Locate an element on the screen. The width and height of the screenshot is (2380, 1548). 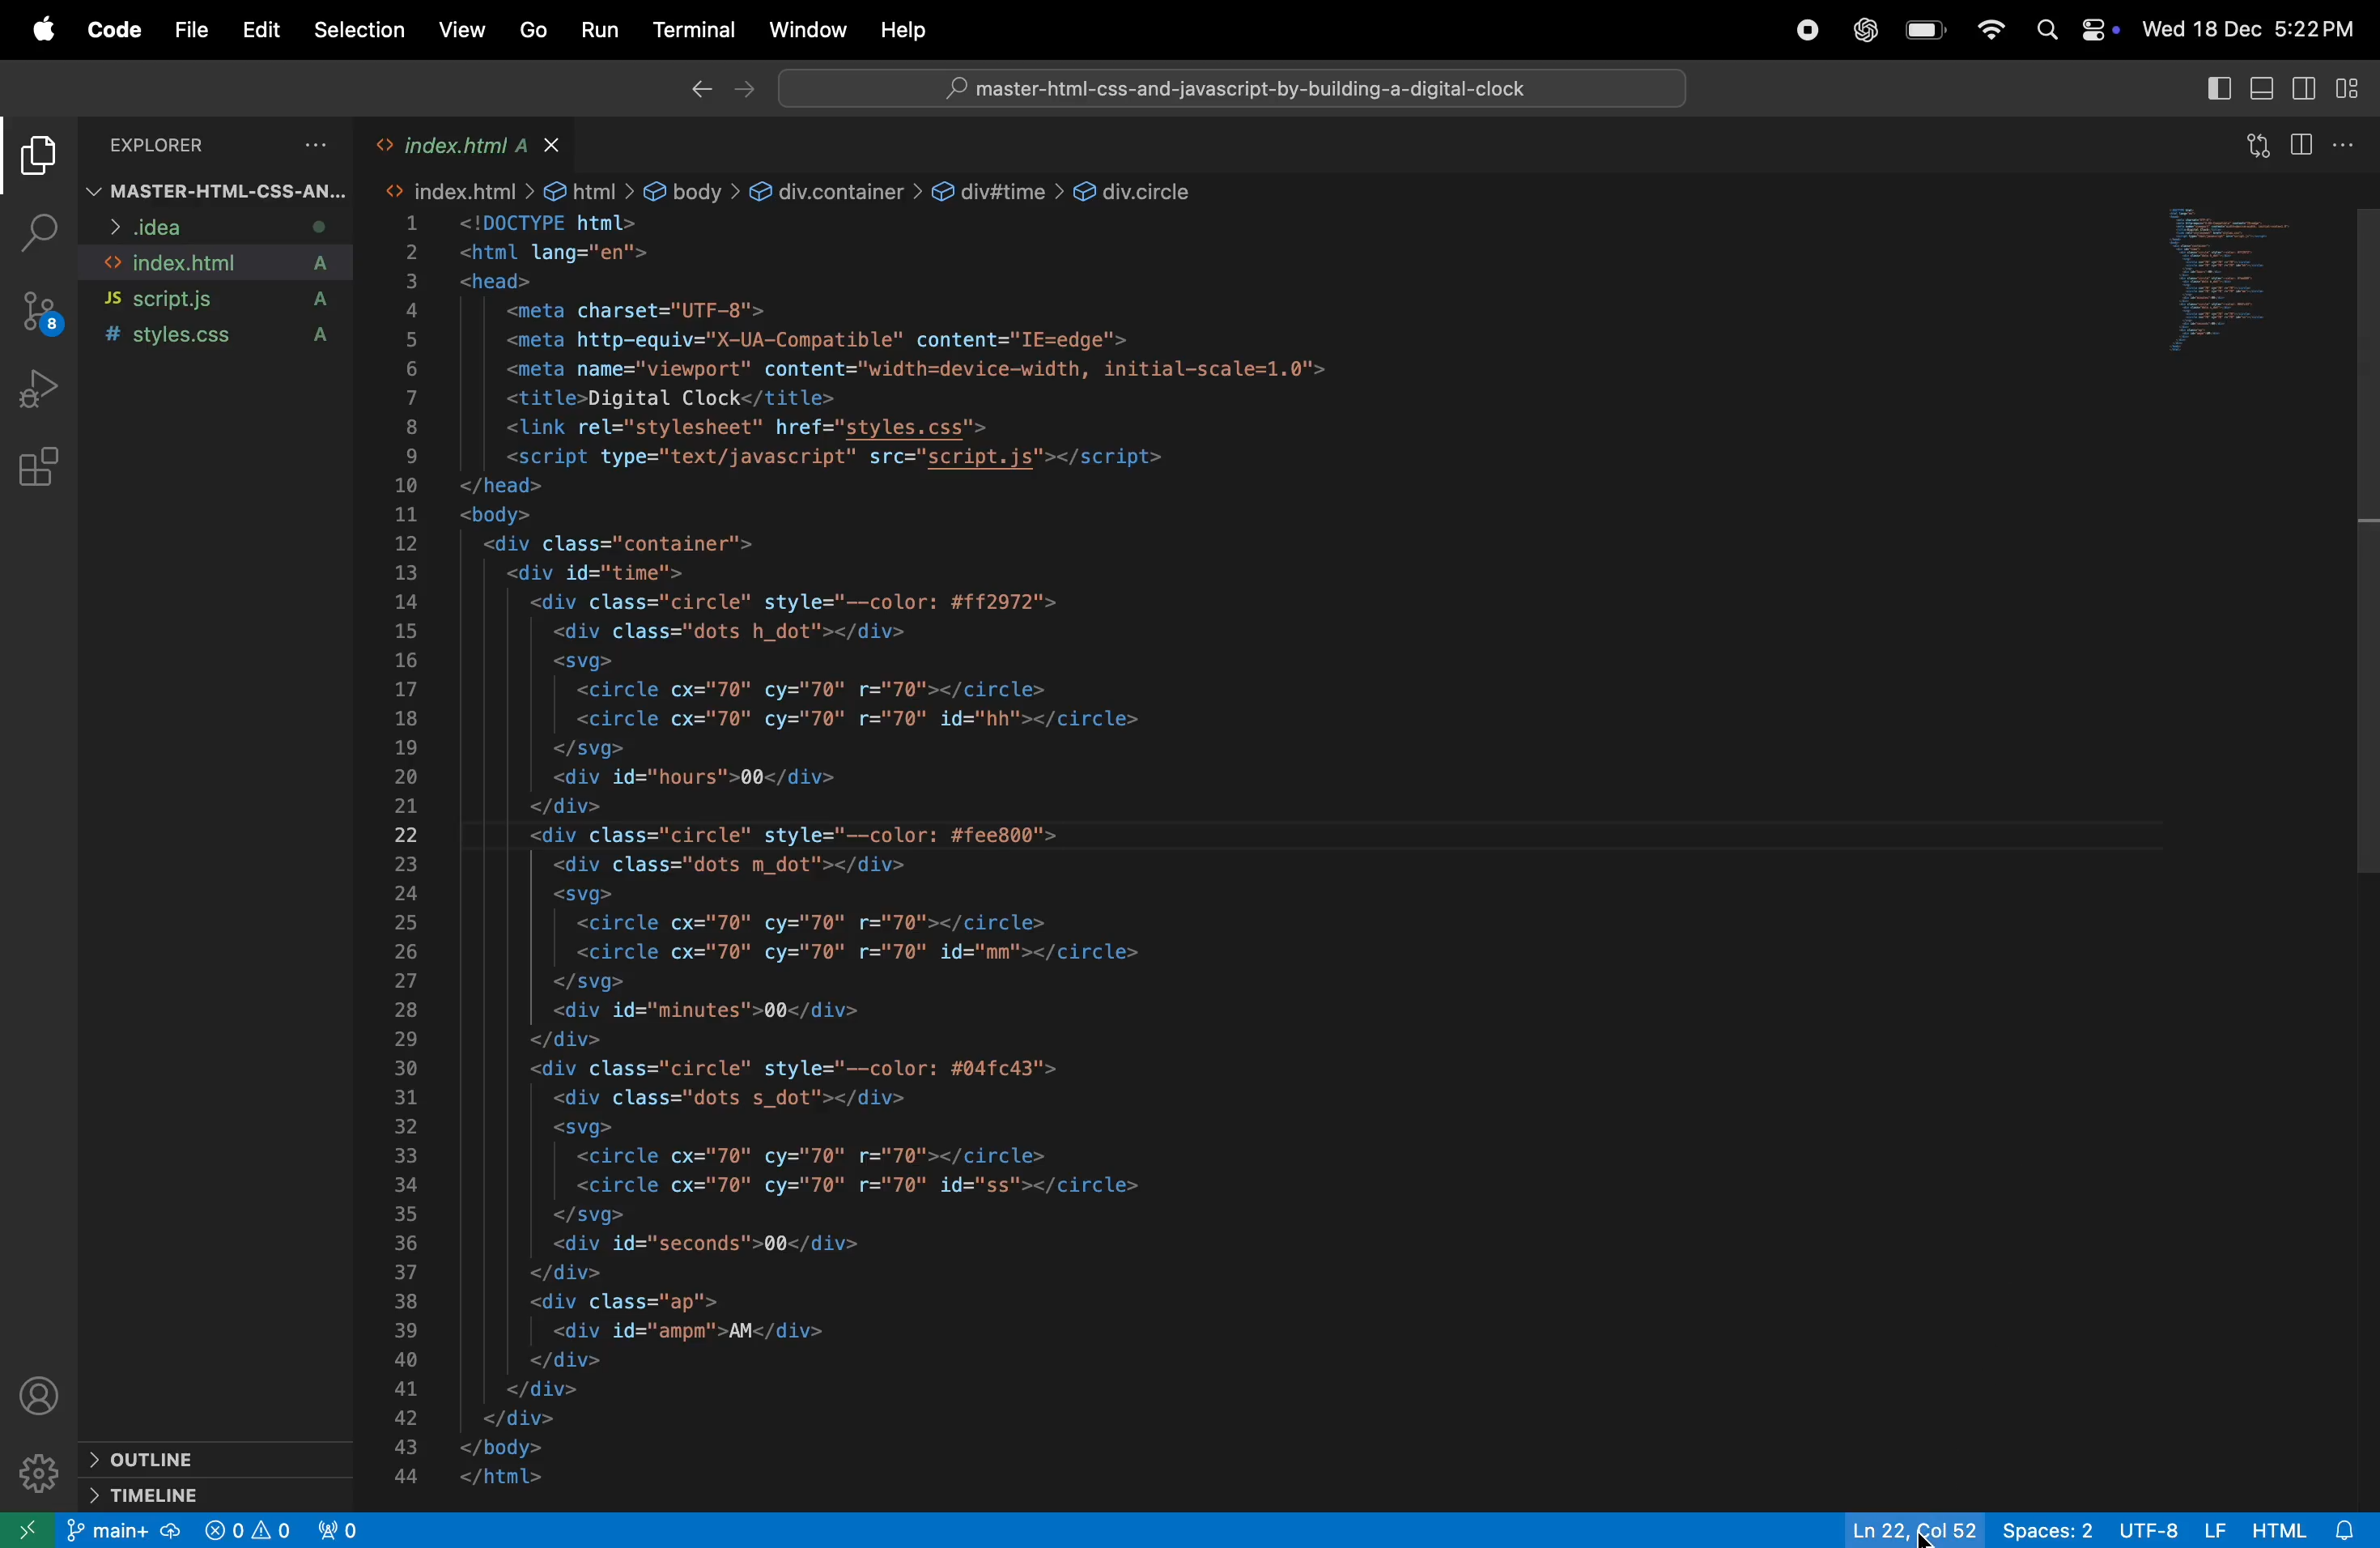
link is located at coordinates (1155, 188).